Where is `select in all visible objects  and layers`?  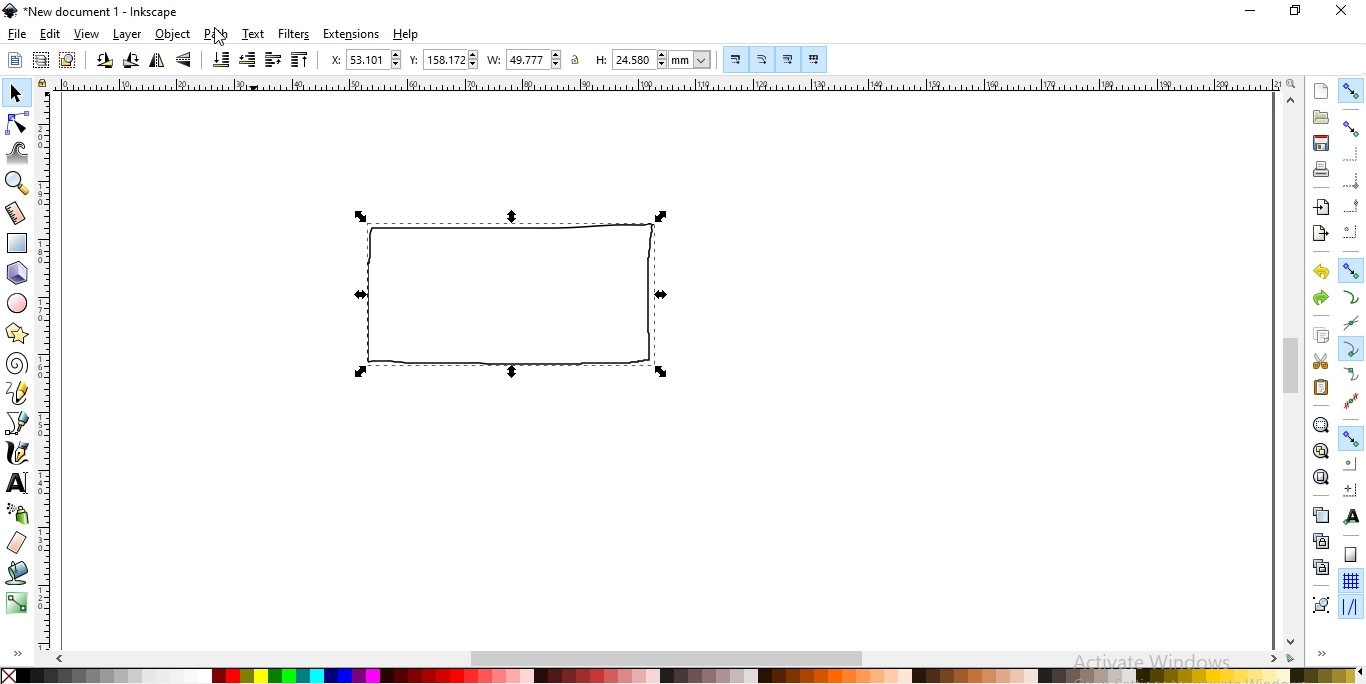 select in all visible objects  and layers is located at coordinates (41, 62).